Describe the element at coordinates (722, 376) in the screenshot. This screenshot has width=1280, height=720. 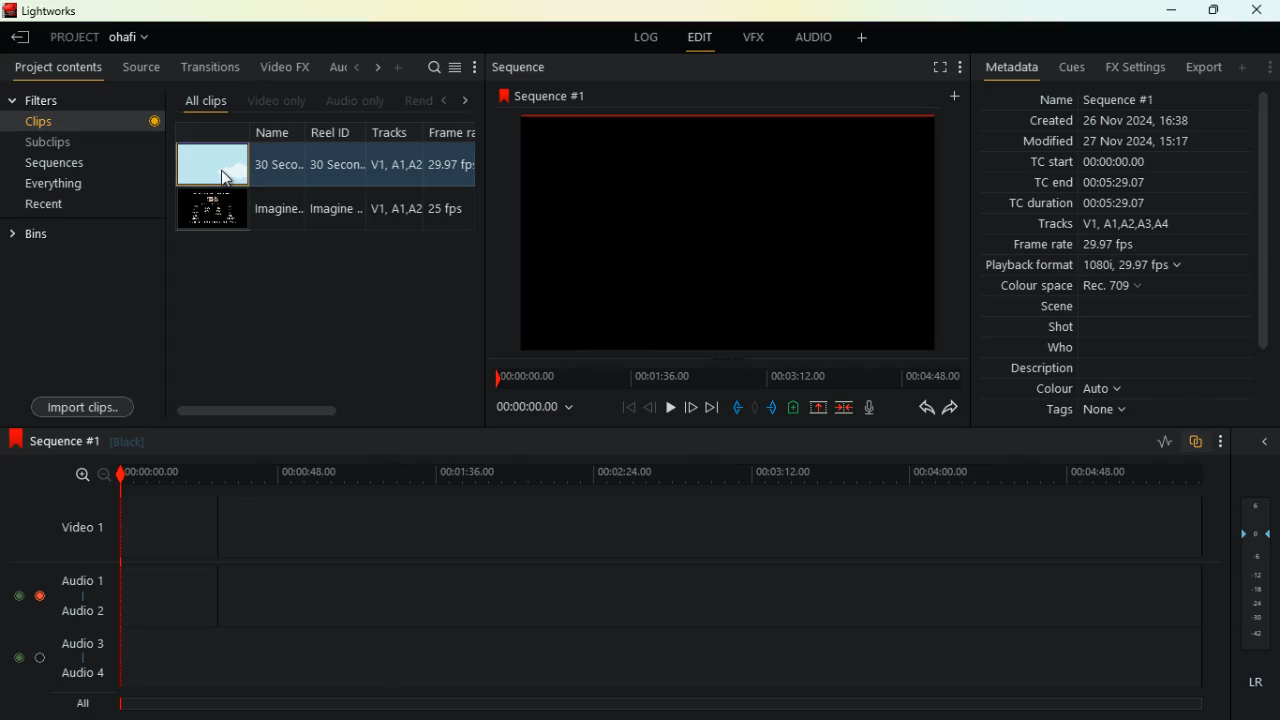
I see `time` at that location.